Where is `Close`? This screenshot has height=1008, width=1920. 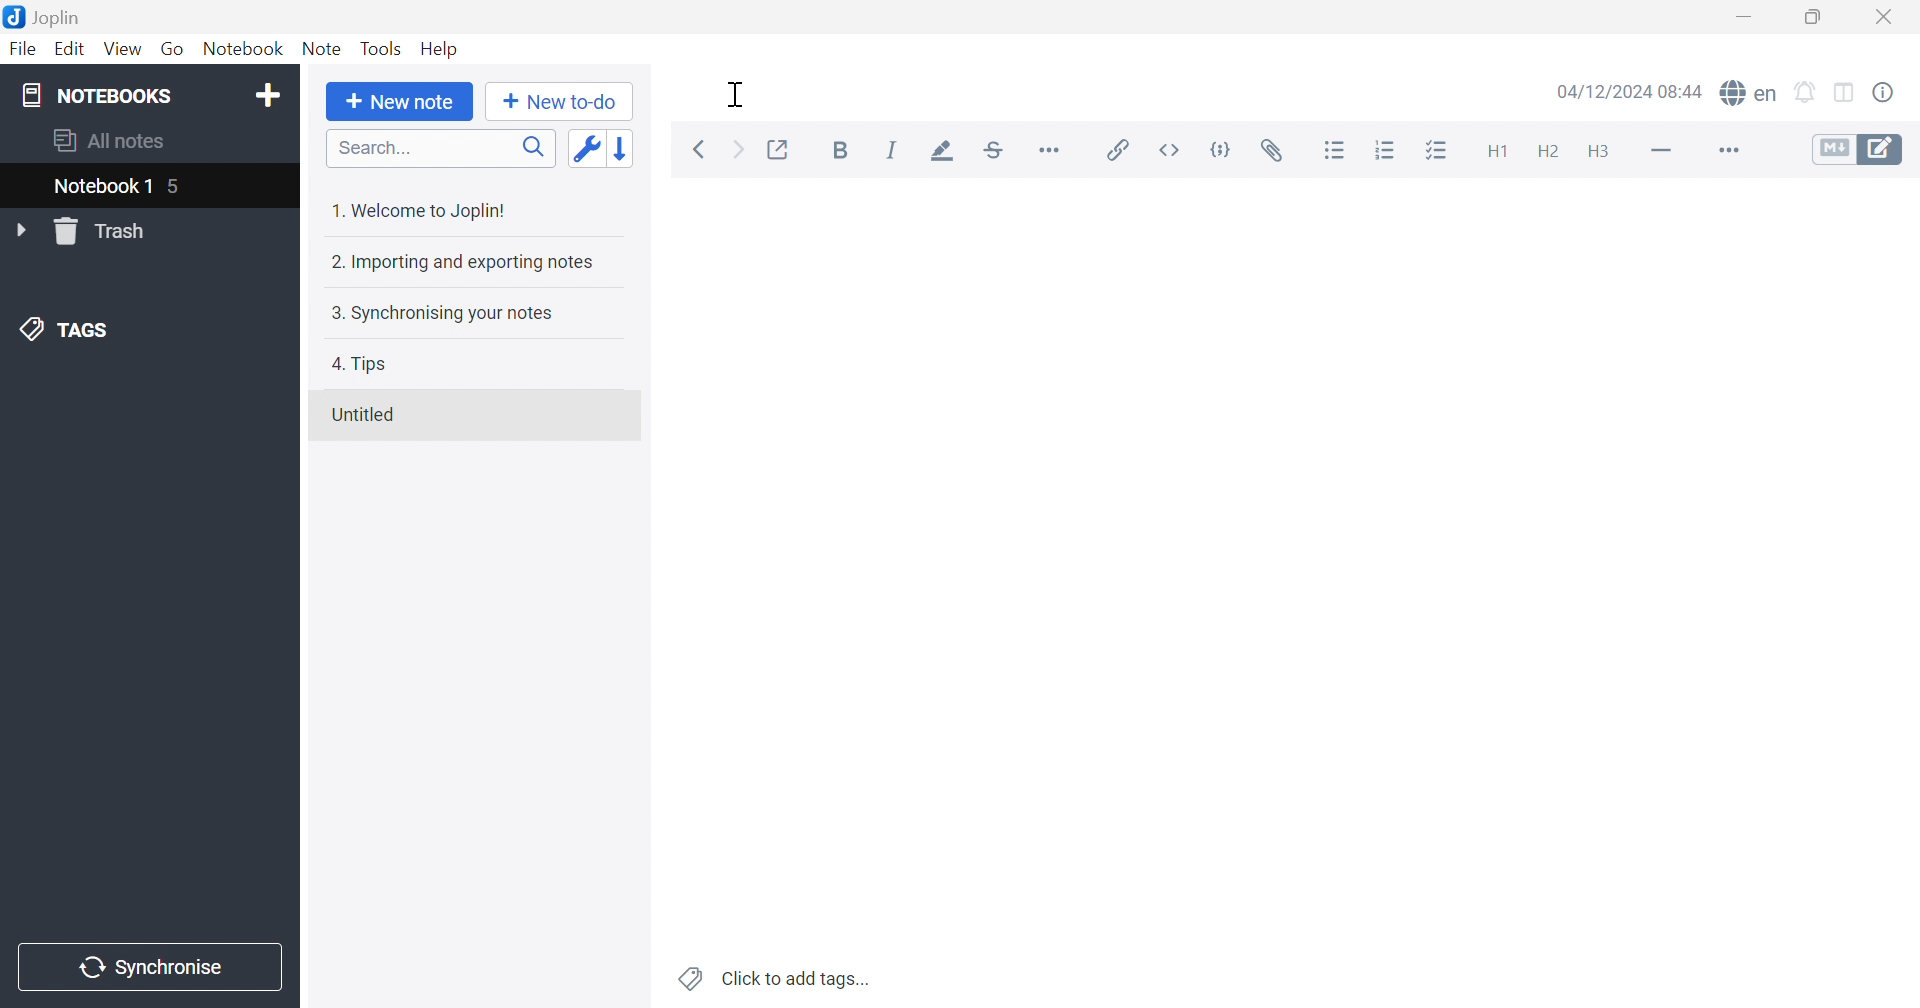
Close is located at coordinates (1887, 15).